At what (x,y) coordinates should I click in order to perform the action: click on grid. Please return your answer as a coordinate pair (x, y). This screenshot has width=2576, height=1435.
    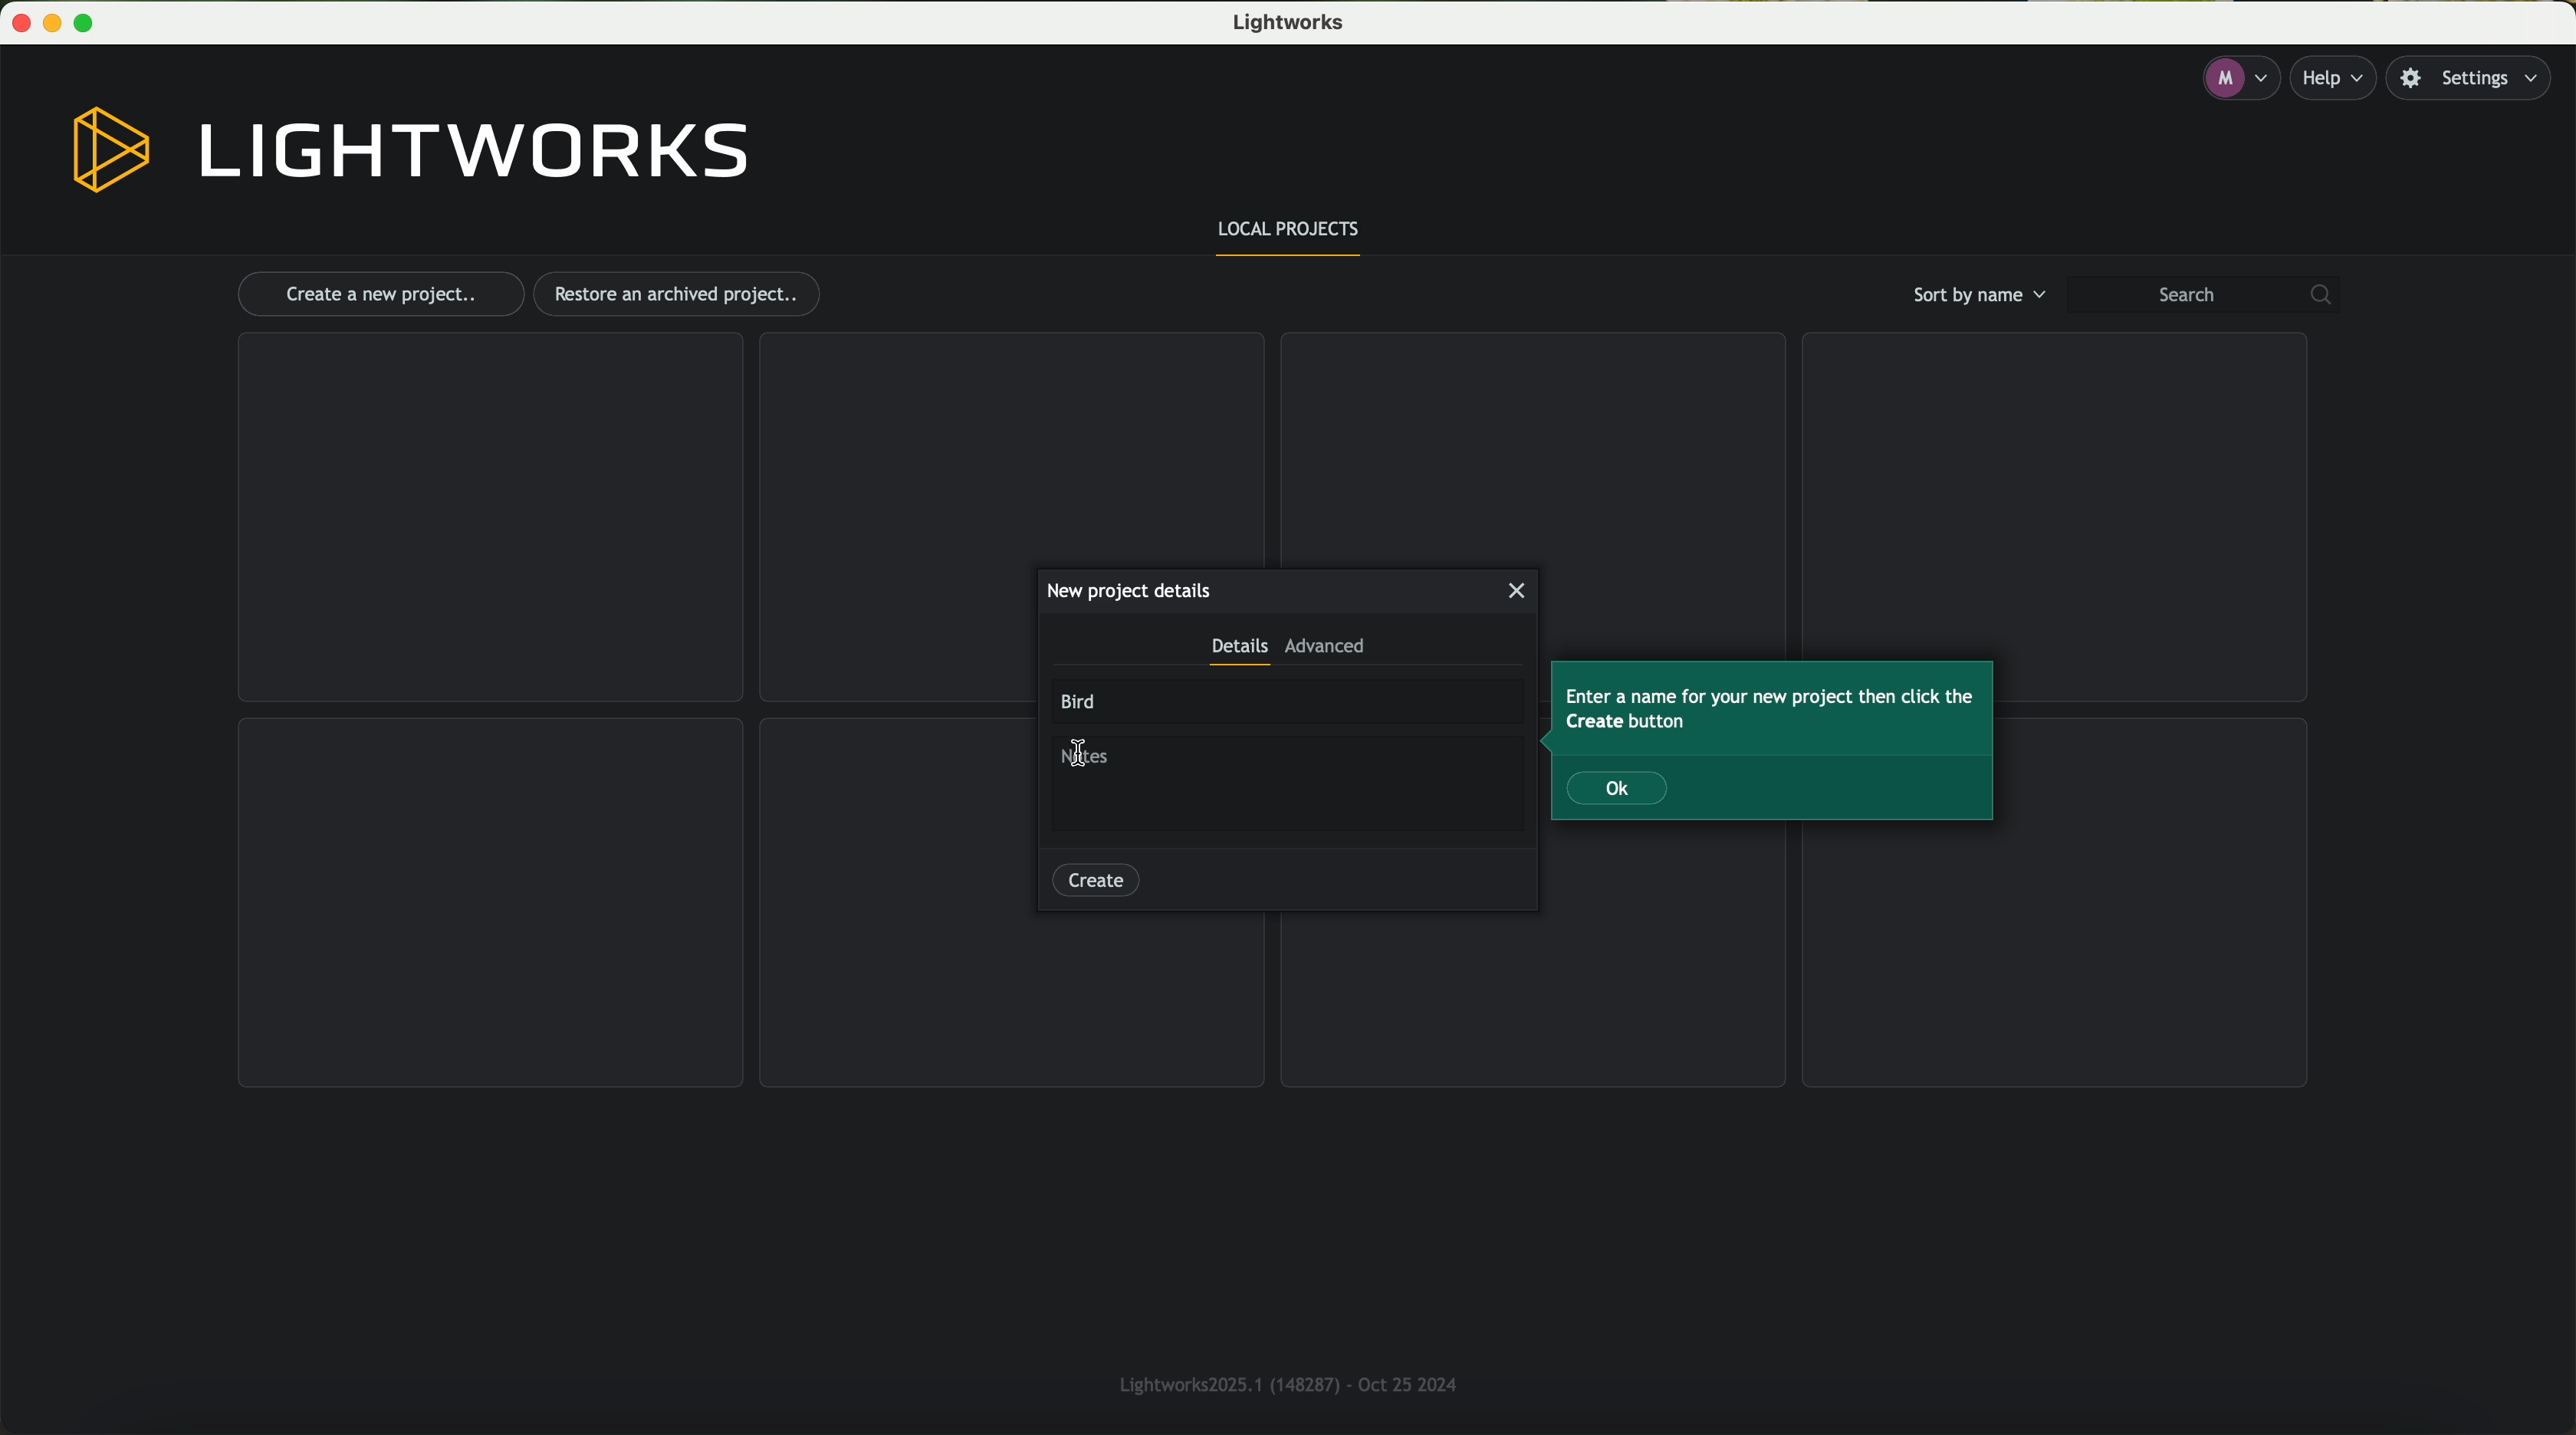
    Looking at the image, I should click on (488, 518).